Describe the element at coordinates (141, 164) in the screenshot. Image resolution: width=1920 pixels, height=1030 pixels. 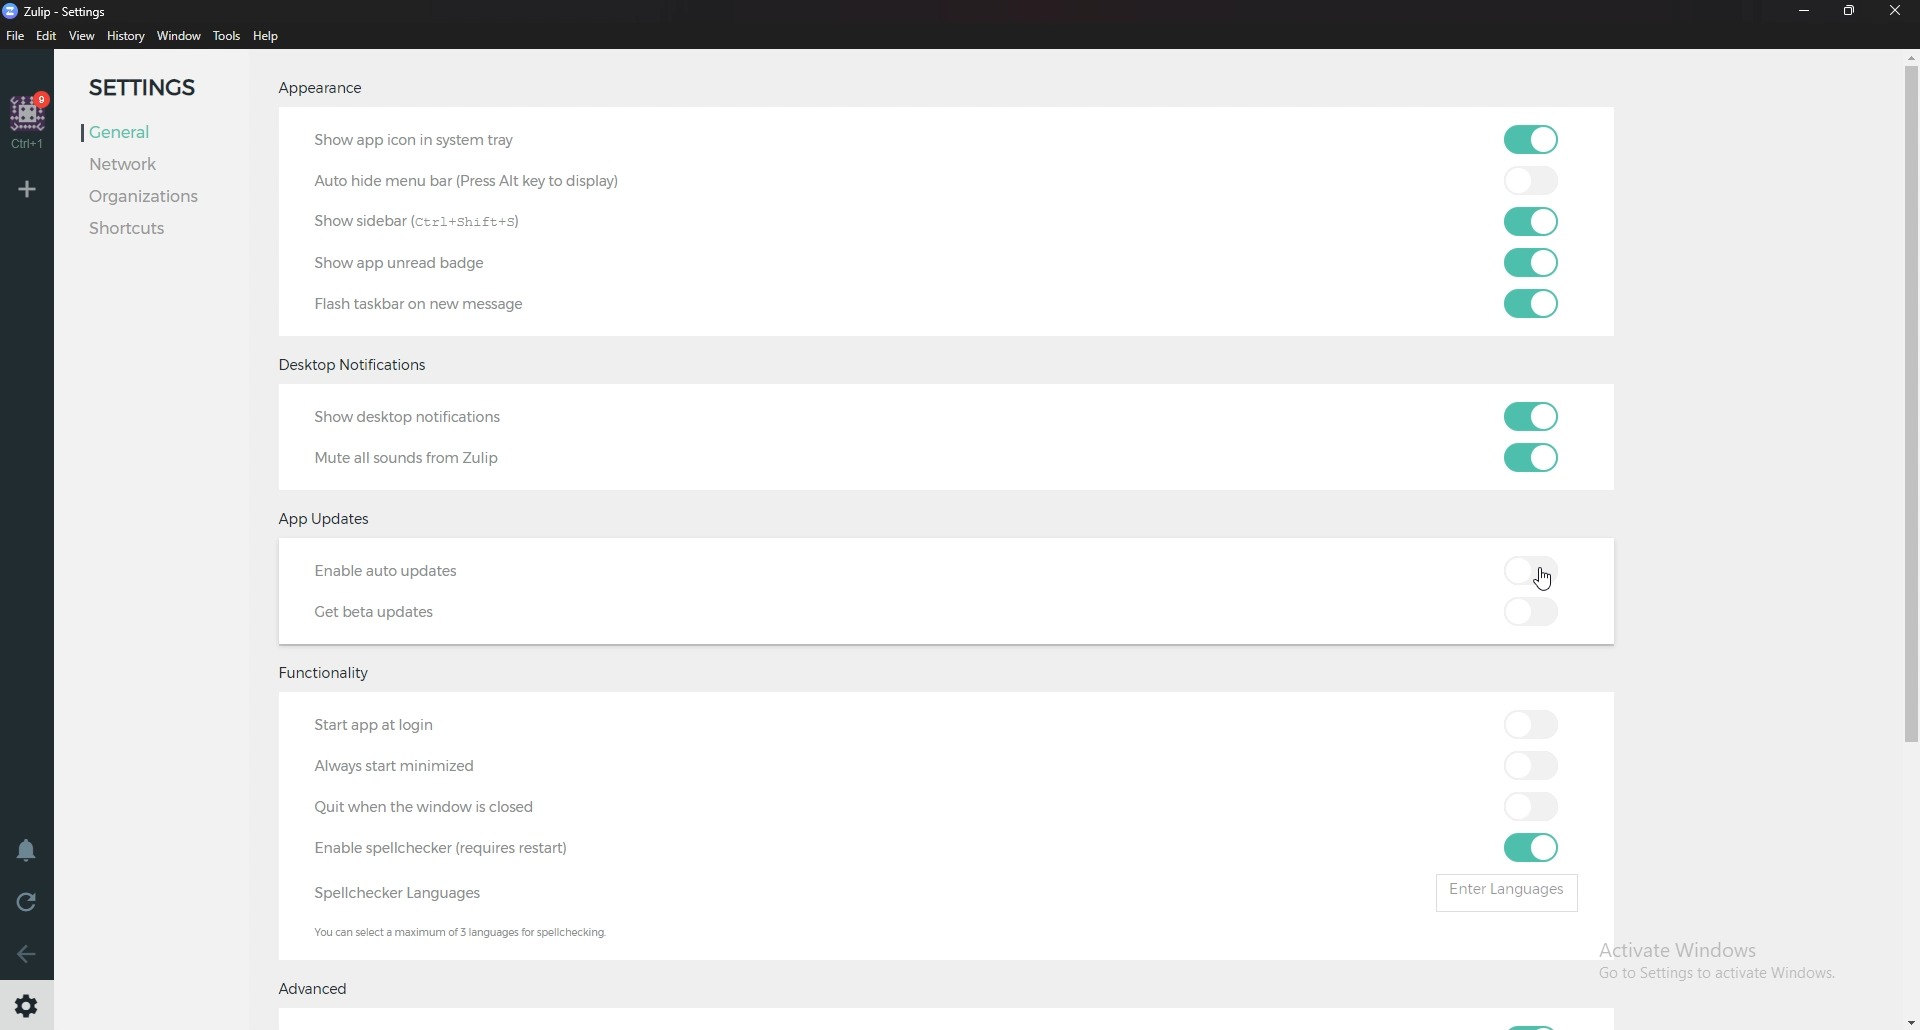
I see `Network` at that location.